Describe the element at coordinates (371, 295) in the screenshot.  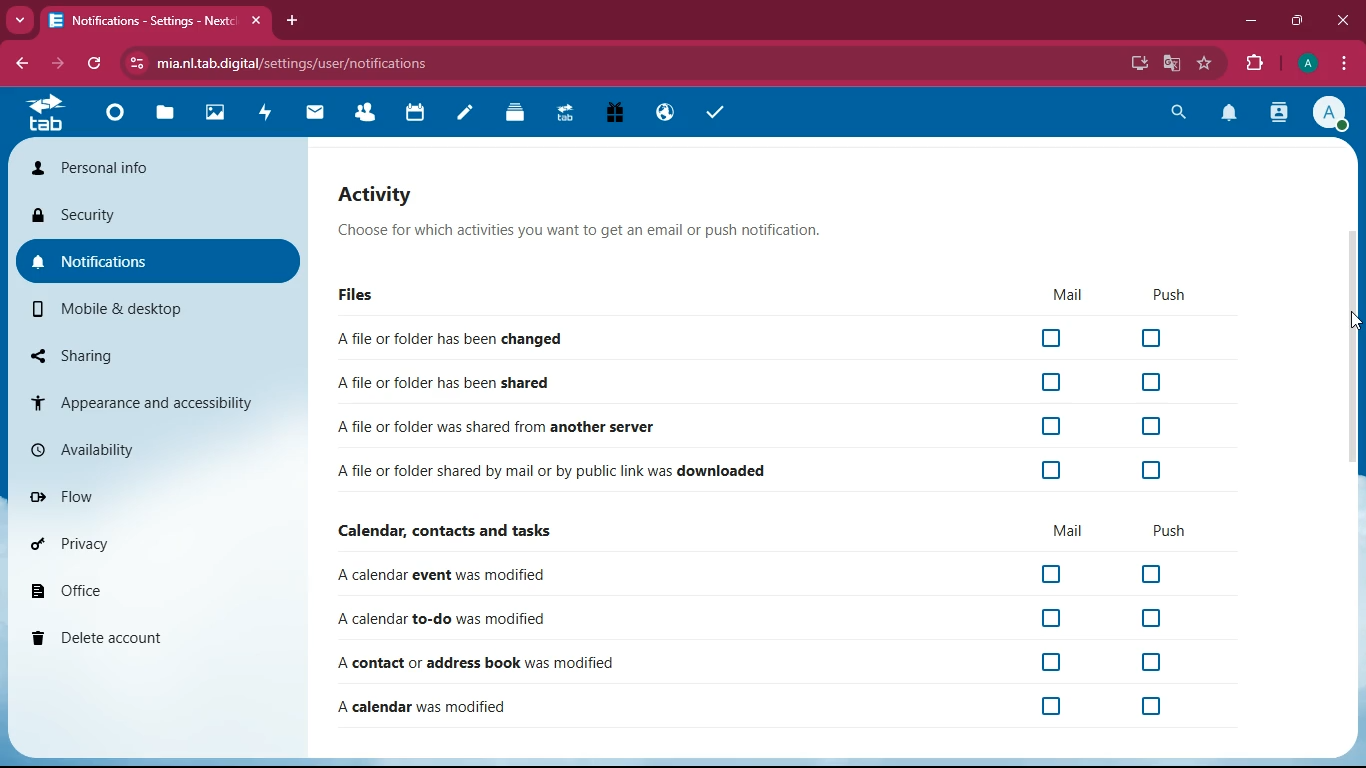
I see `files` at that location.